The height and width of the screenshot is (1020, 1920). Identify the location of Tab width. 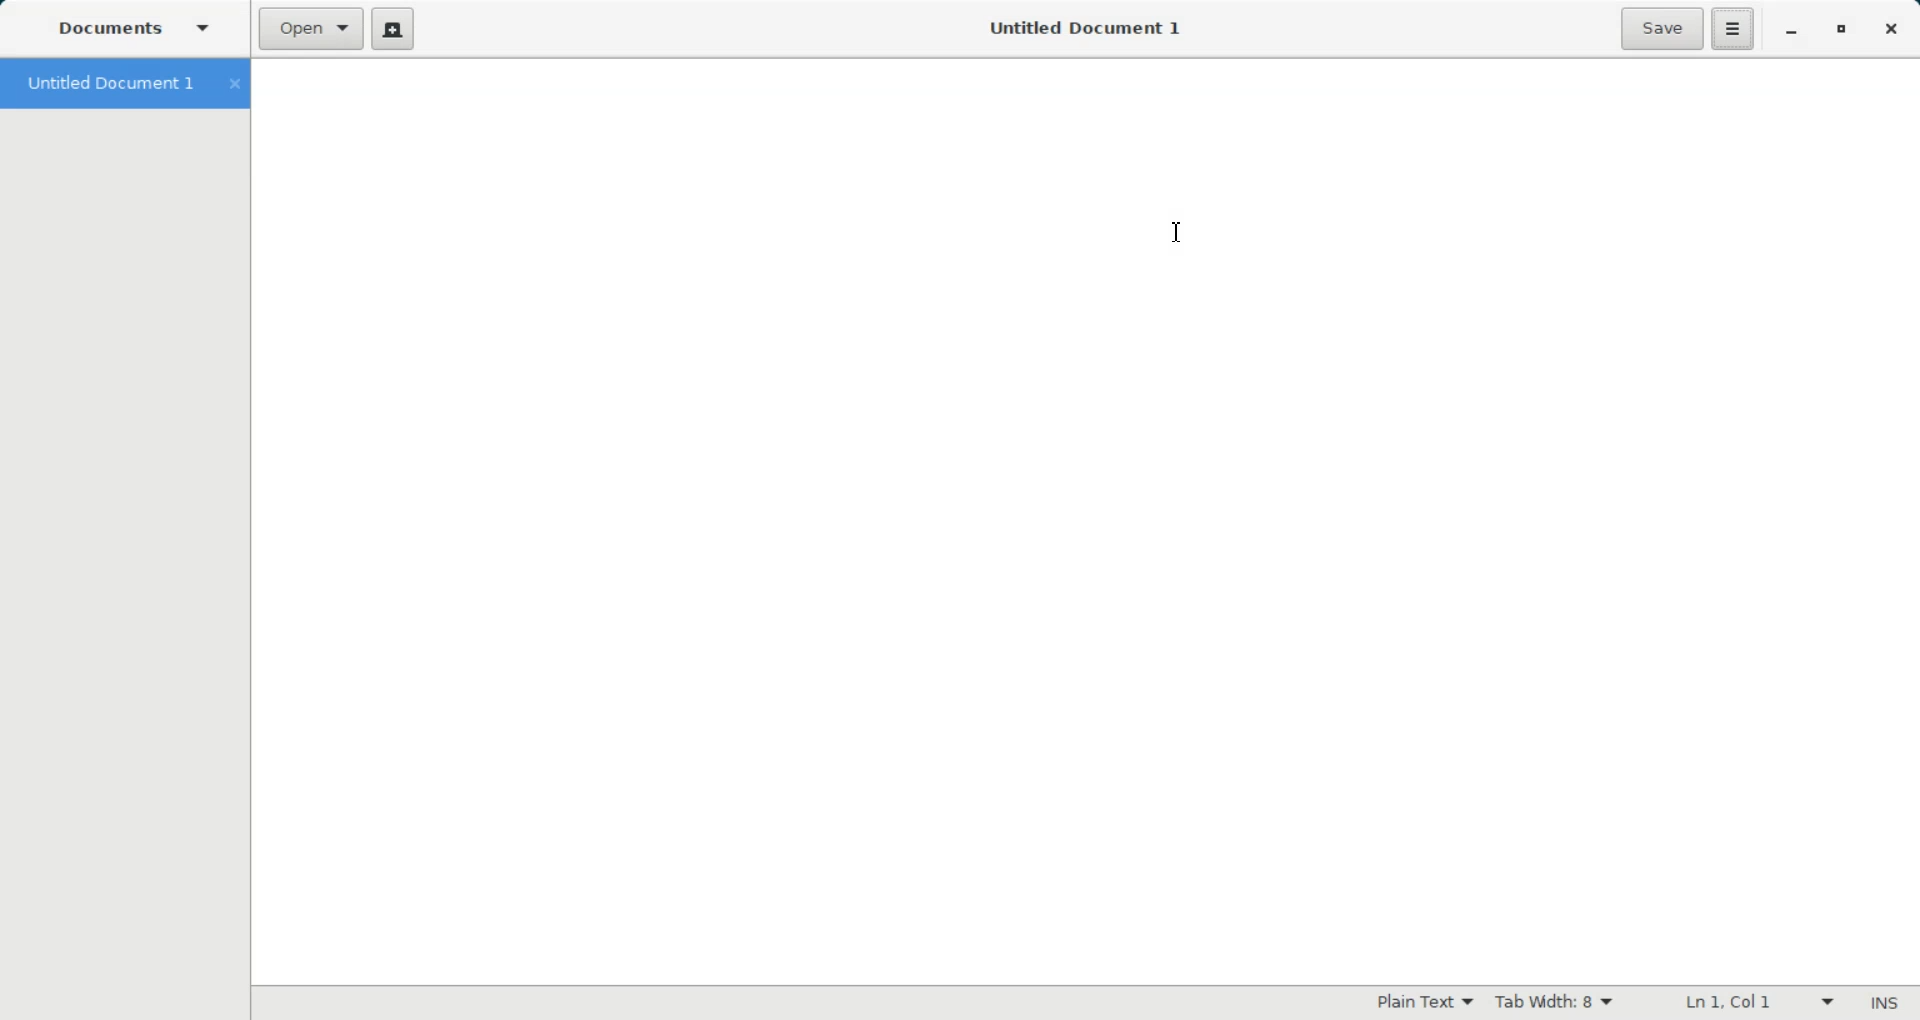
(1555, 1001).